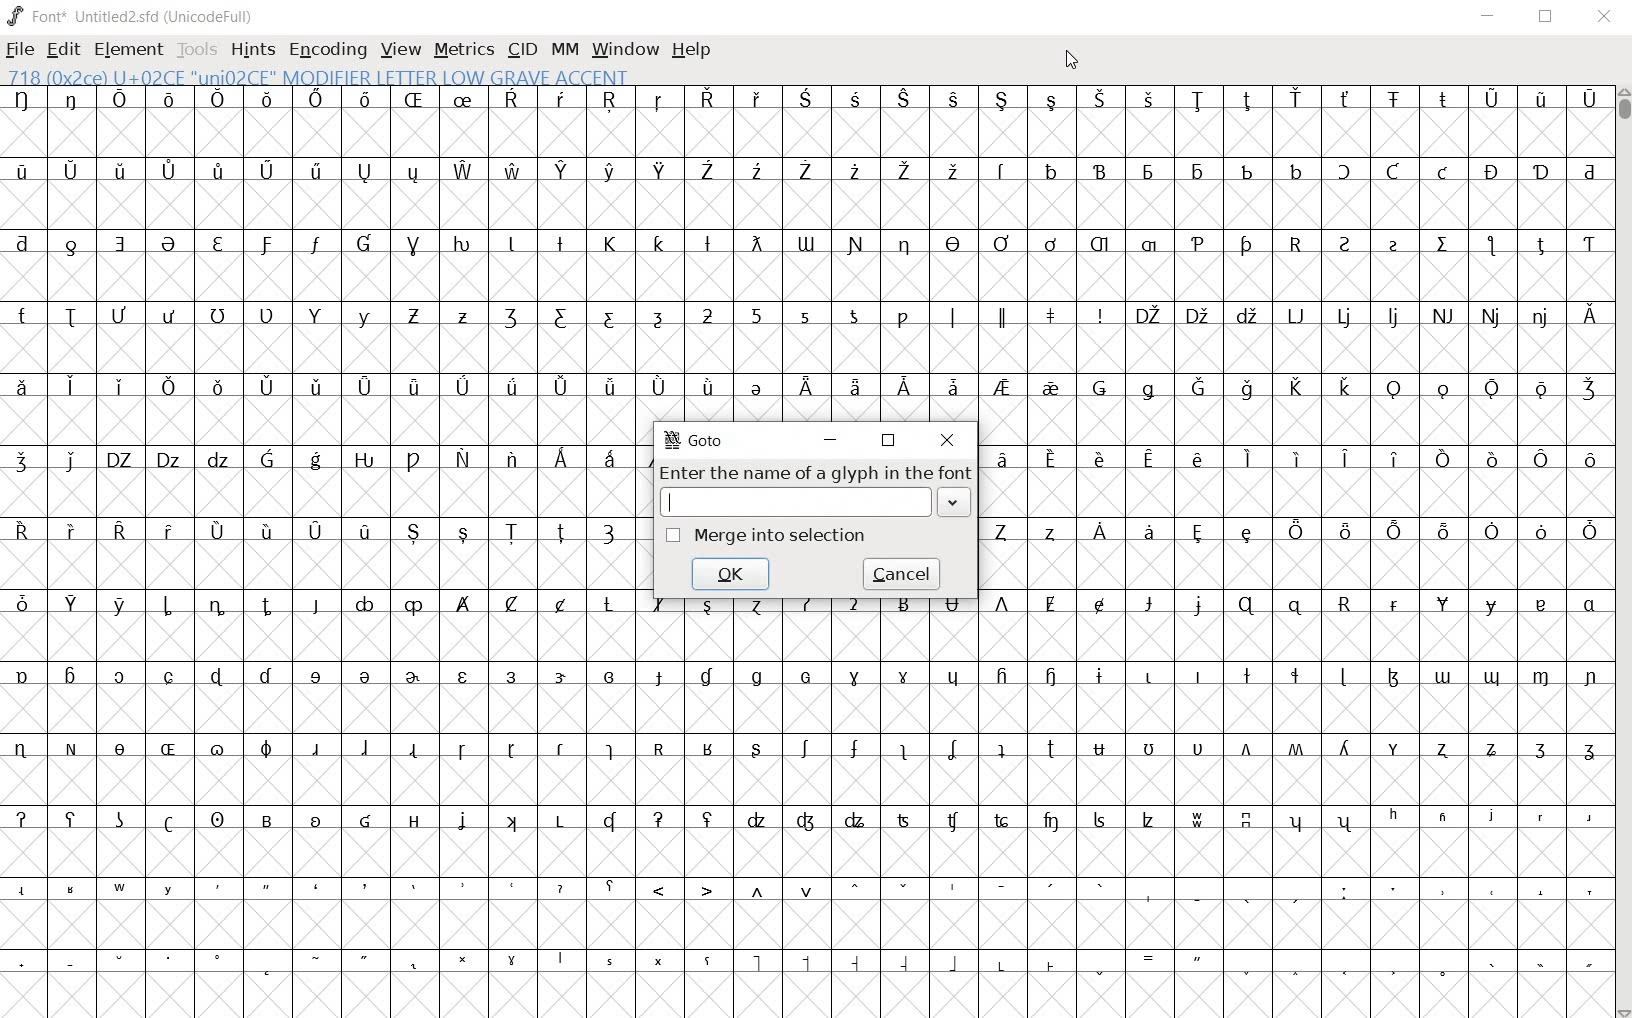 The width and height of the screenshot is (1632, 1018). Describe the element at coordinates (1295, 518) in the screenshot. I see `glyph characters` at that location.